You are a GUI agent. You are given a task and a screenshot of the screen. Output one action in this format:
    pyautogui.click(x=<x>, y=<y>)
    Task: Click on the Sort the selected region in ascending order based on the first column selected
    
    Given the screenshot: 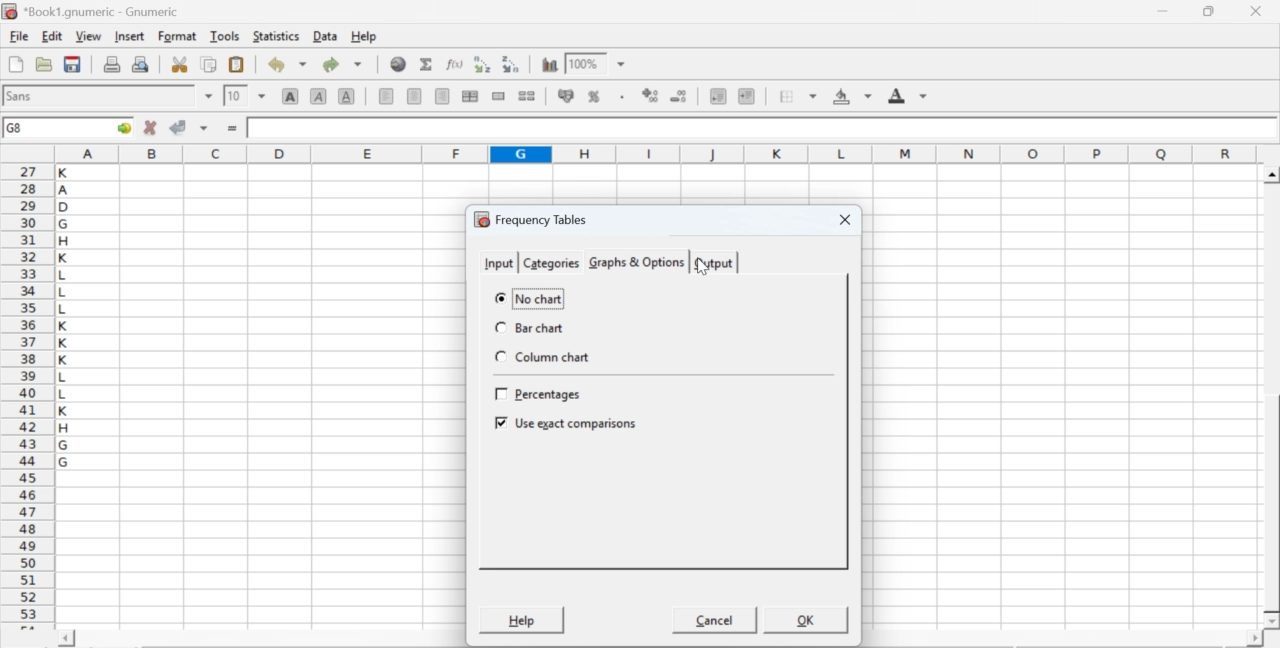 What is the action you would take?
    pyautogui.click(x=485, y=64)
    